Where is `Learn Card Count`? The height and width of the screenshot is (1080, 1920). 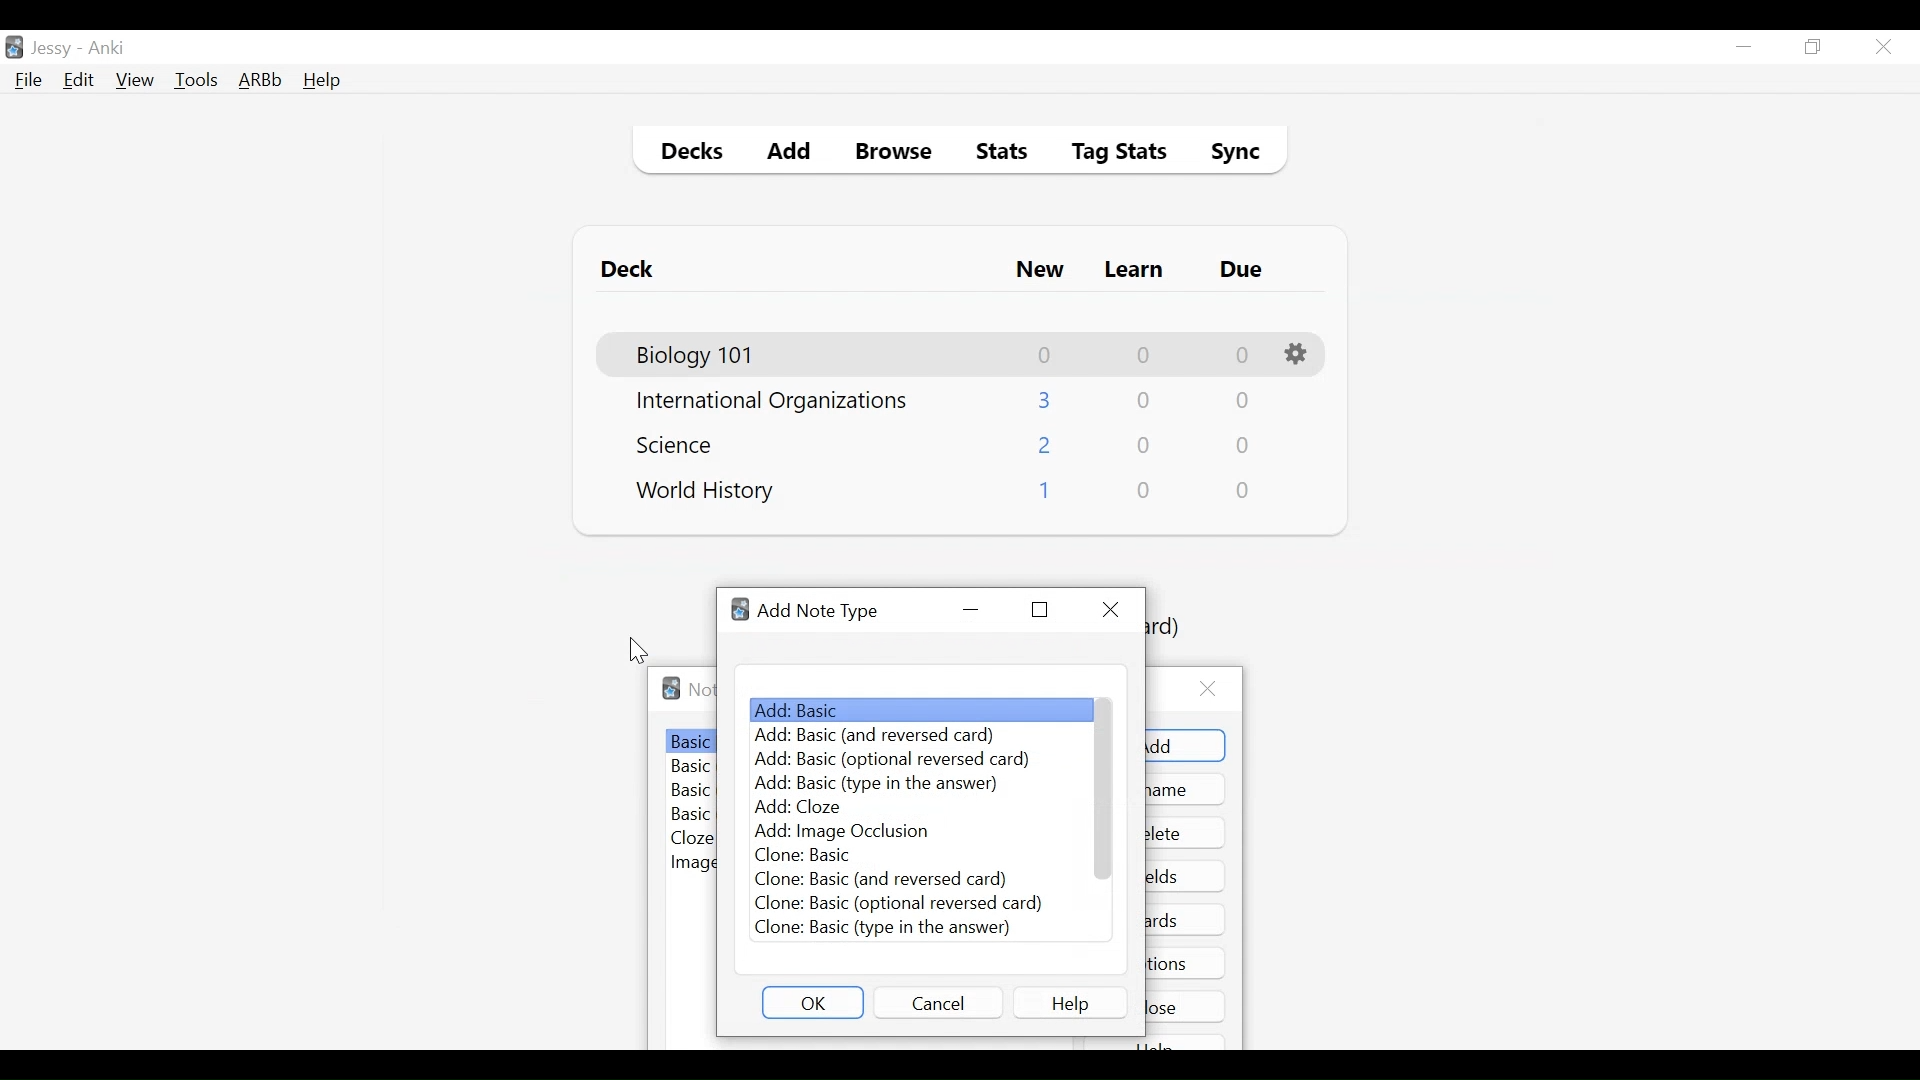
Learn Card Count is located at coordinates (1145, 446).